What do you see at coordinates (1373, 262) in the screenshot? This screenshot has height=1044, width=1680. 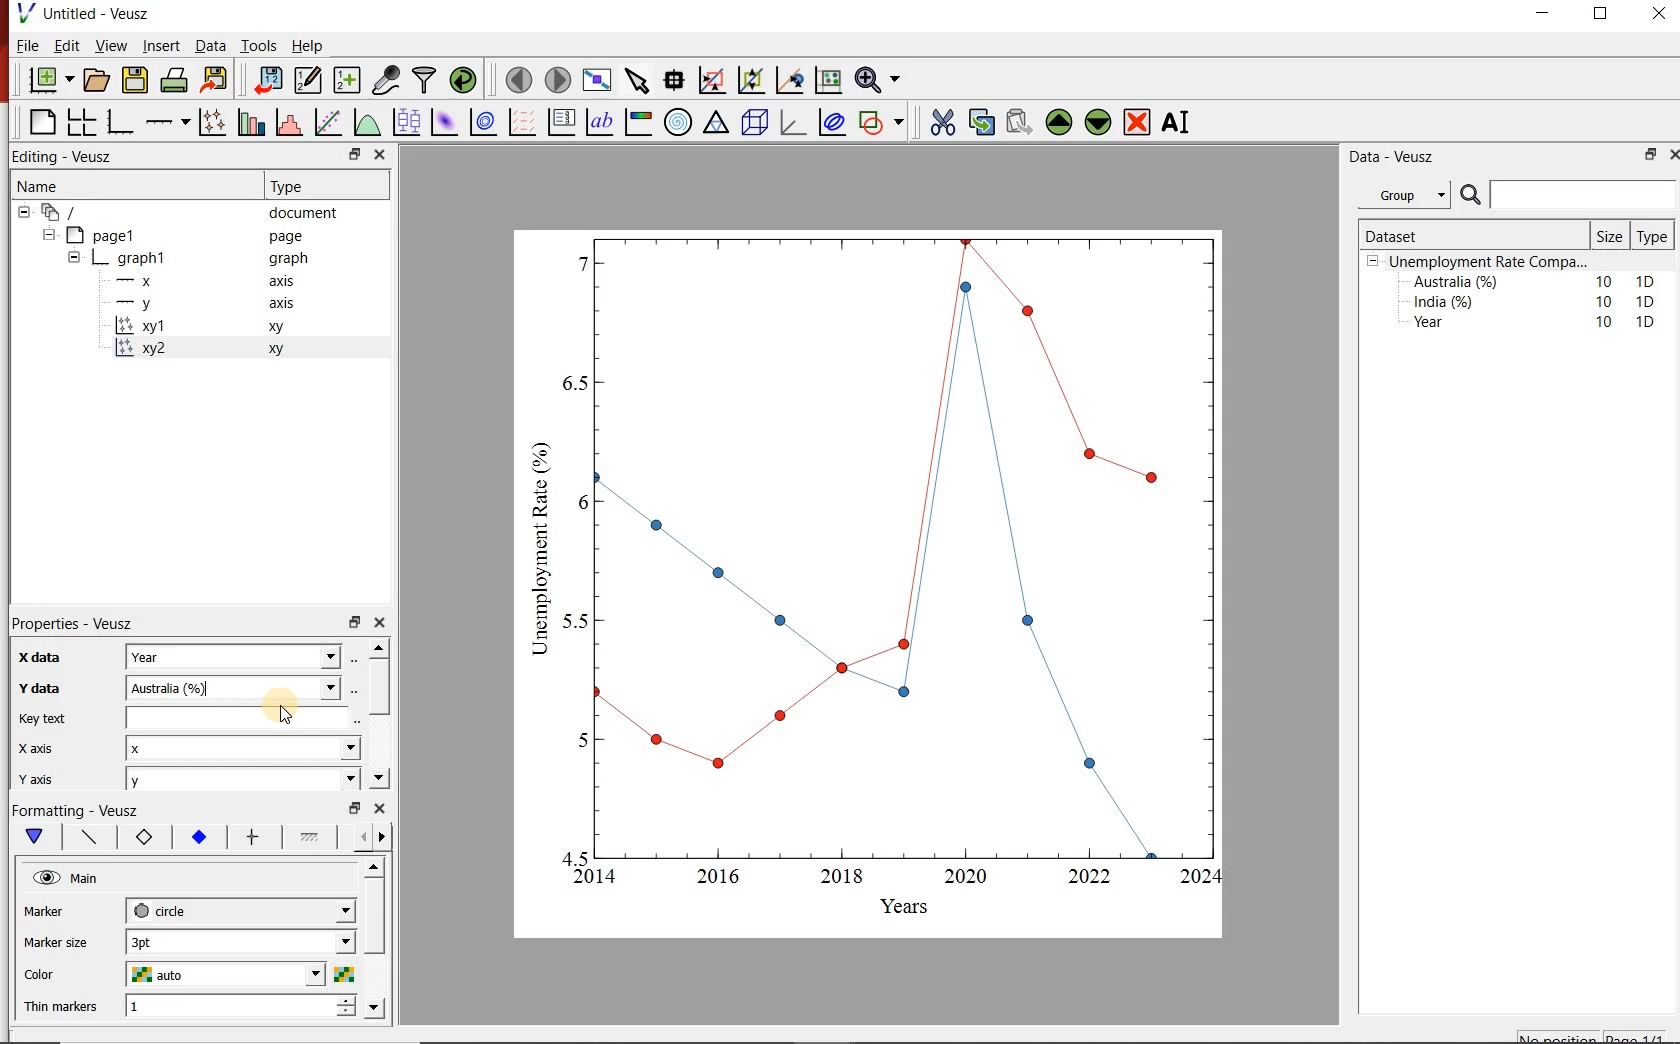 I see `collpase` at bounding box center [1373, 262].